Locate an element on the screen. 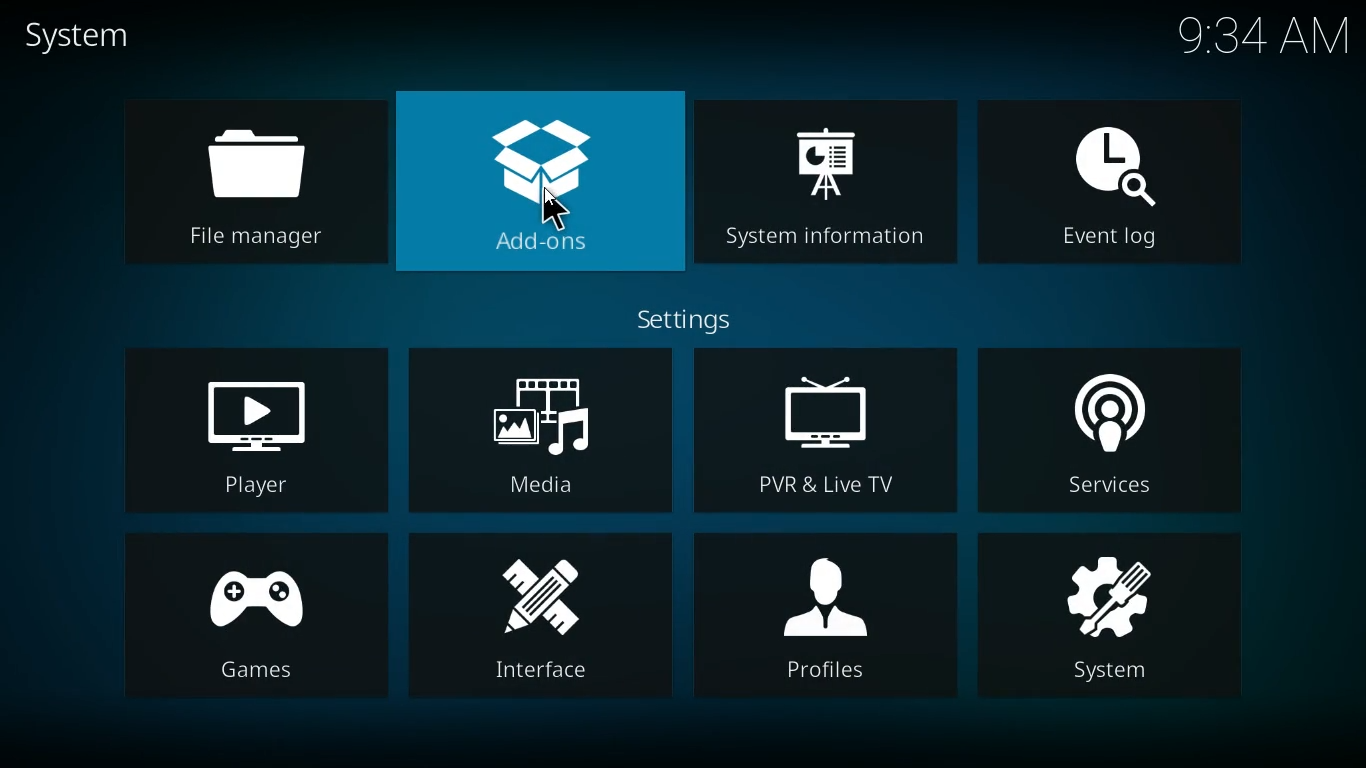 The image size is (1366, 768). player is located at coordinates (247, 427).